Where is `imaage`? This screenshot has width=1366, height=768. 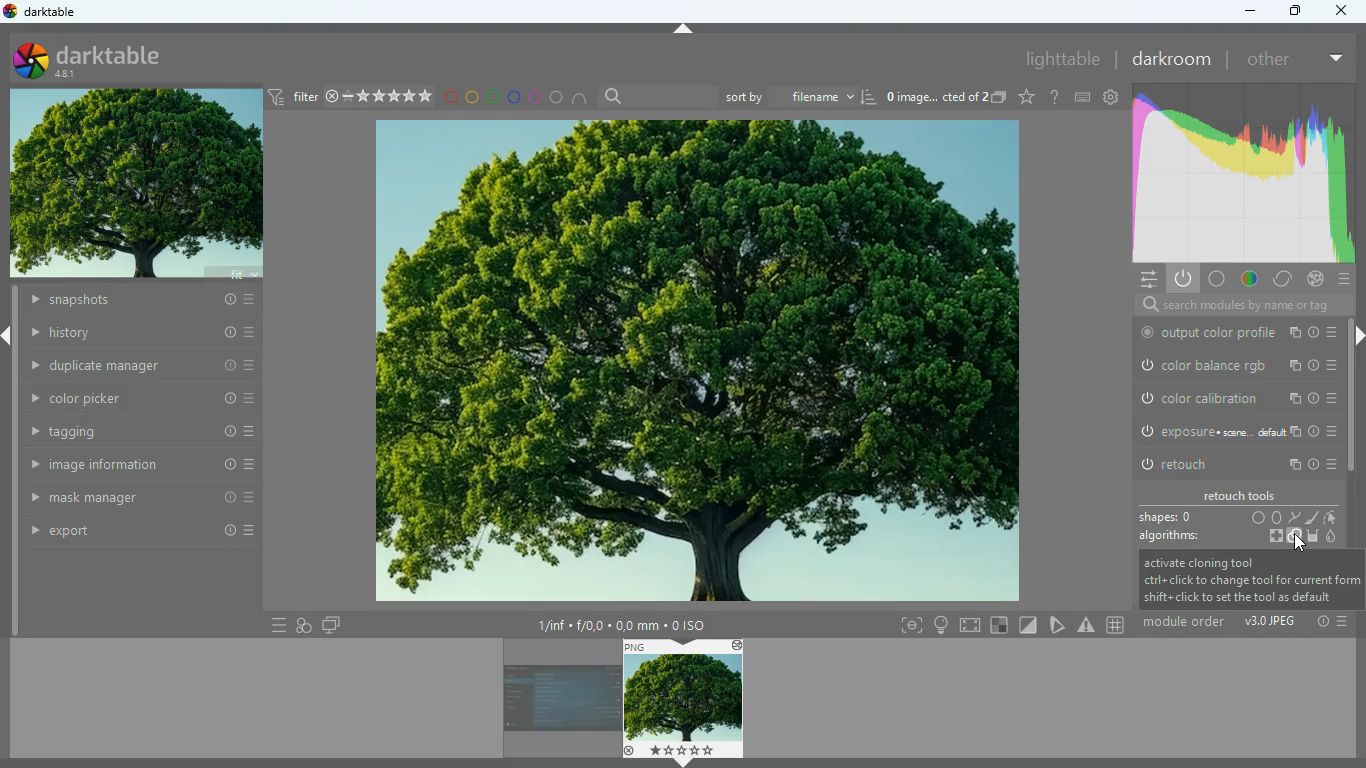 imaage is located at coordinates (135, 182).